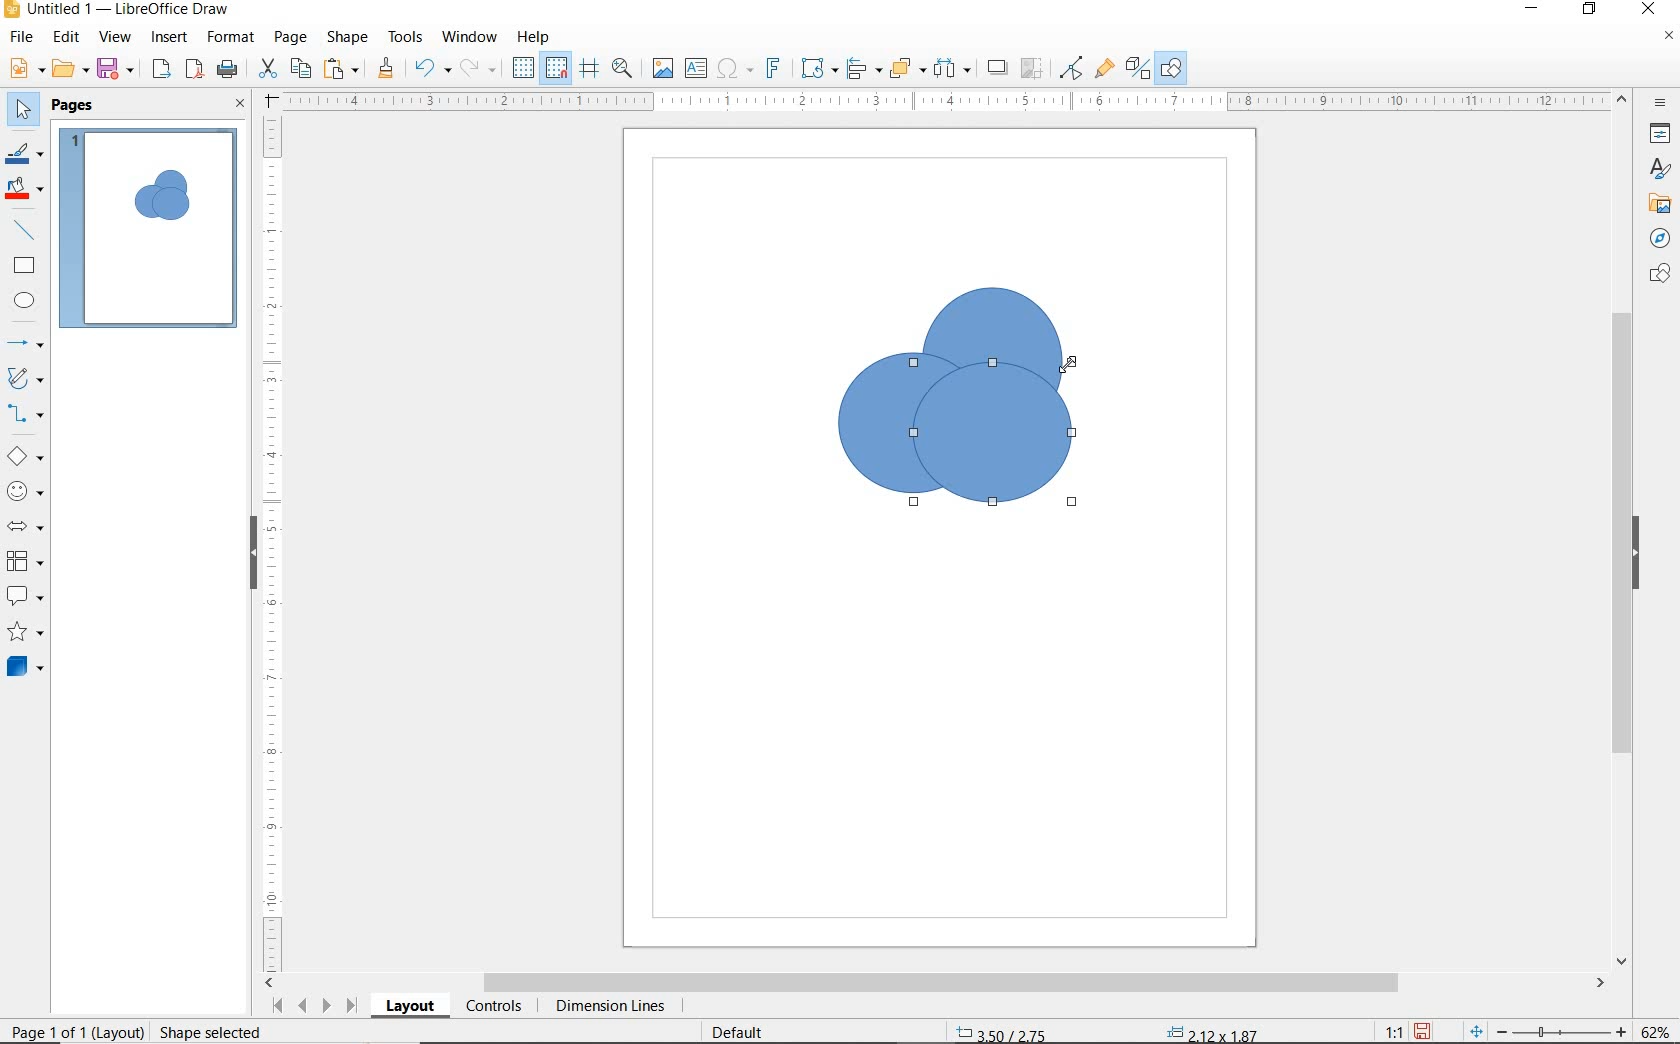  I want to click on BLOCK ARROWS, so click(24, 523).